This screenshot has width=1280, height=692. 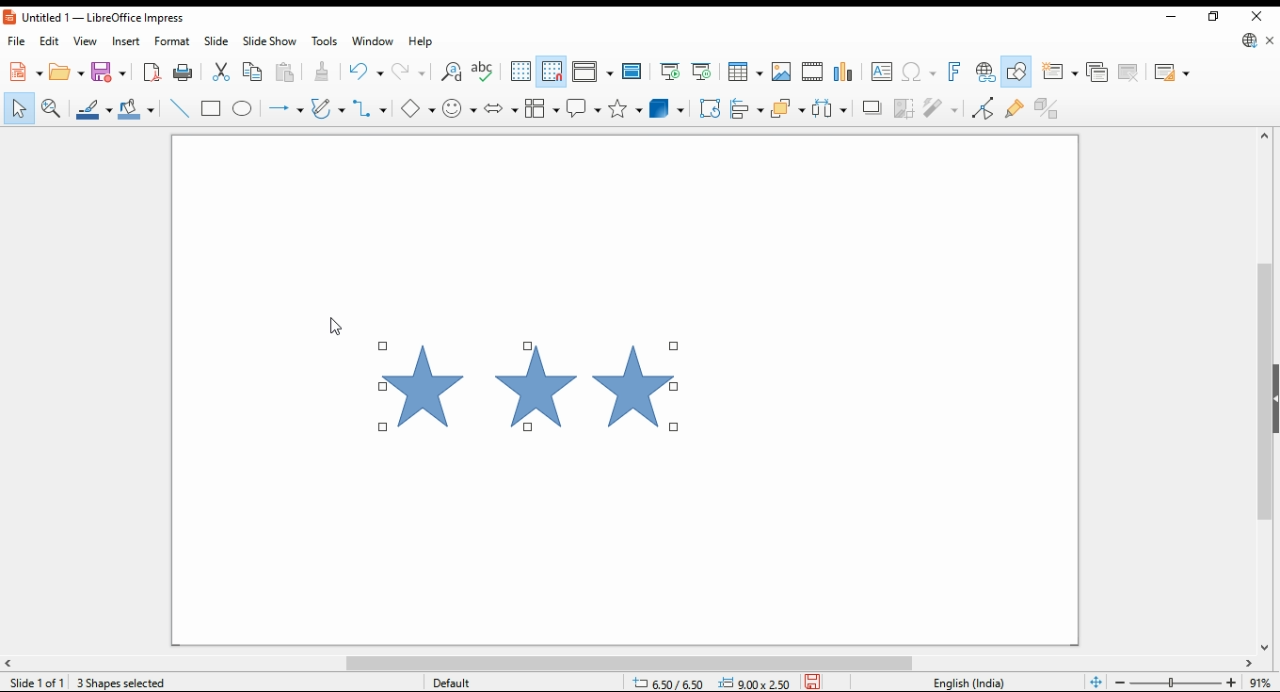 I want to click on simple shapes, so click(x=419, y=109).